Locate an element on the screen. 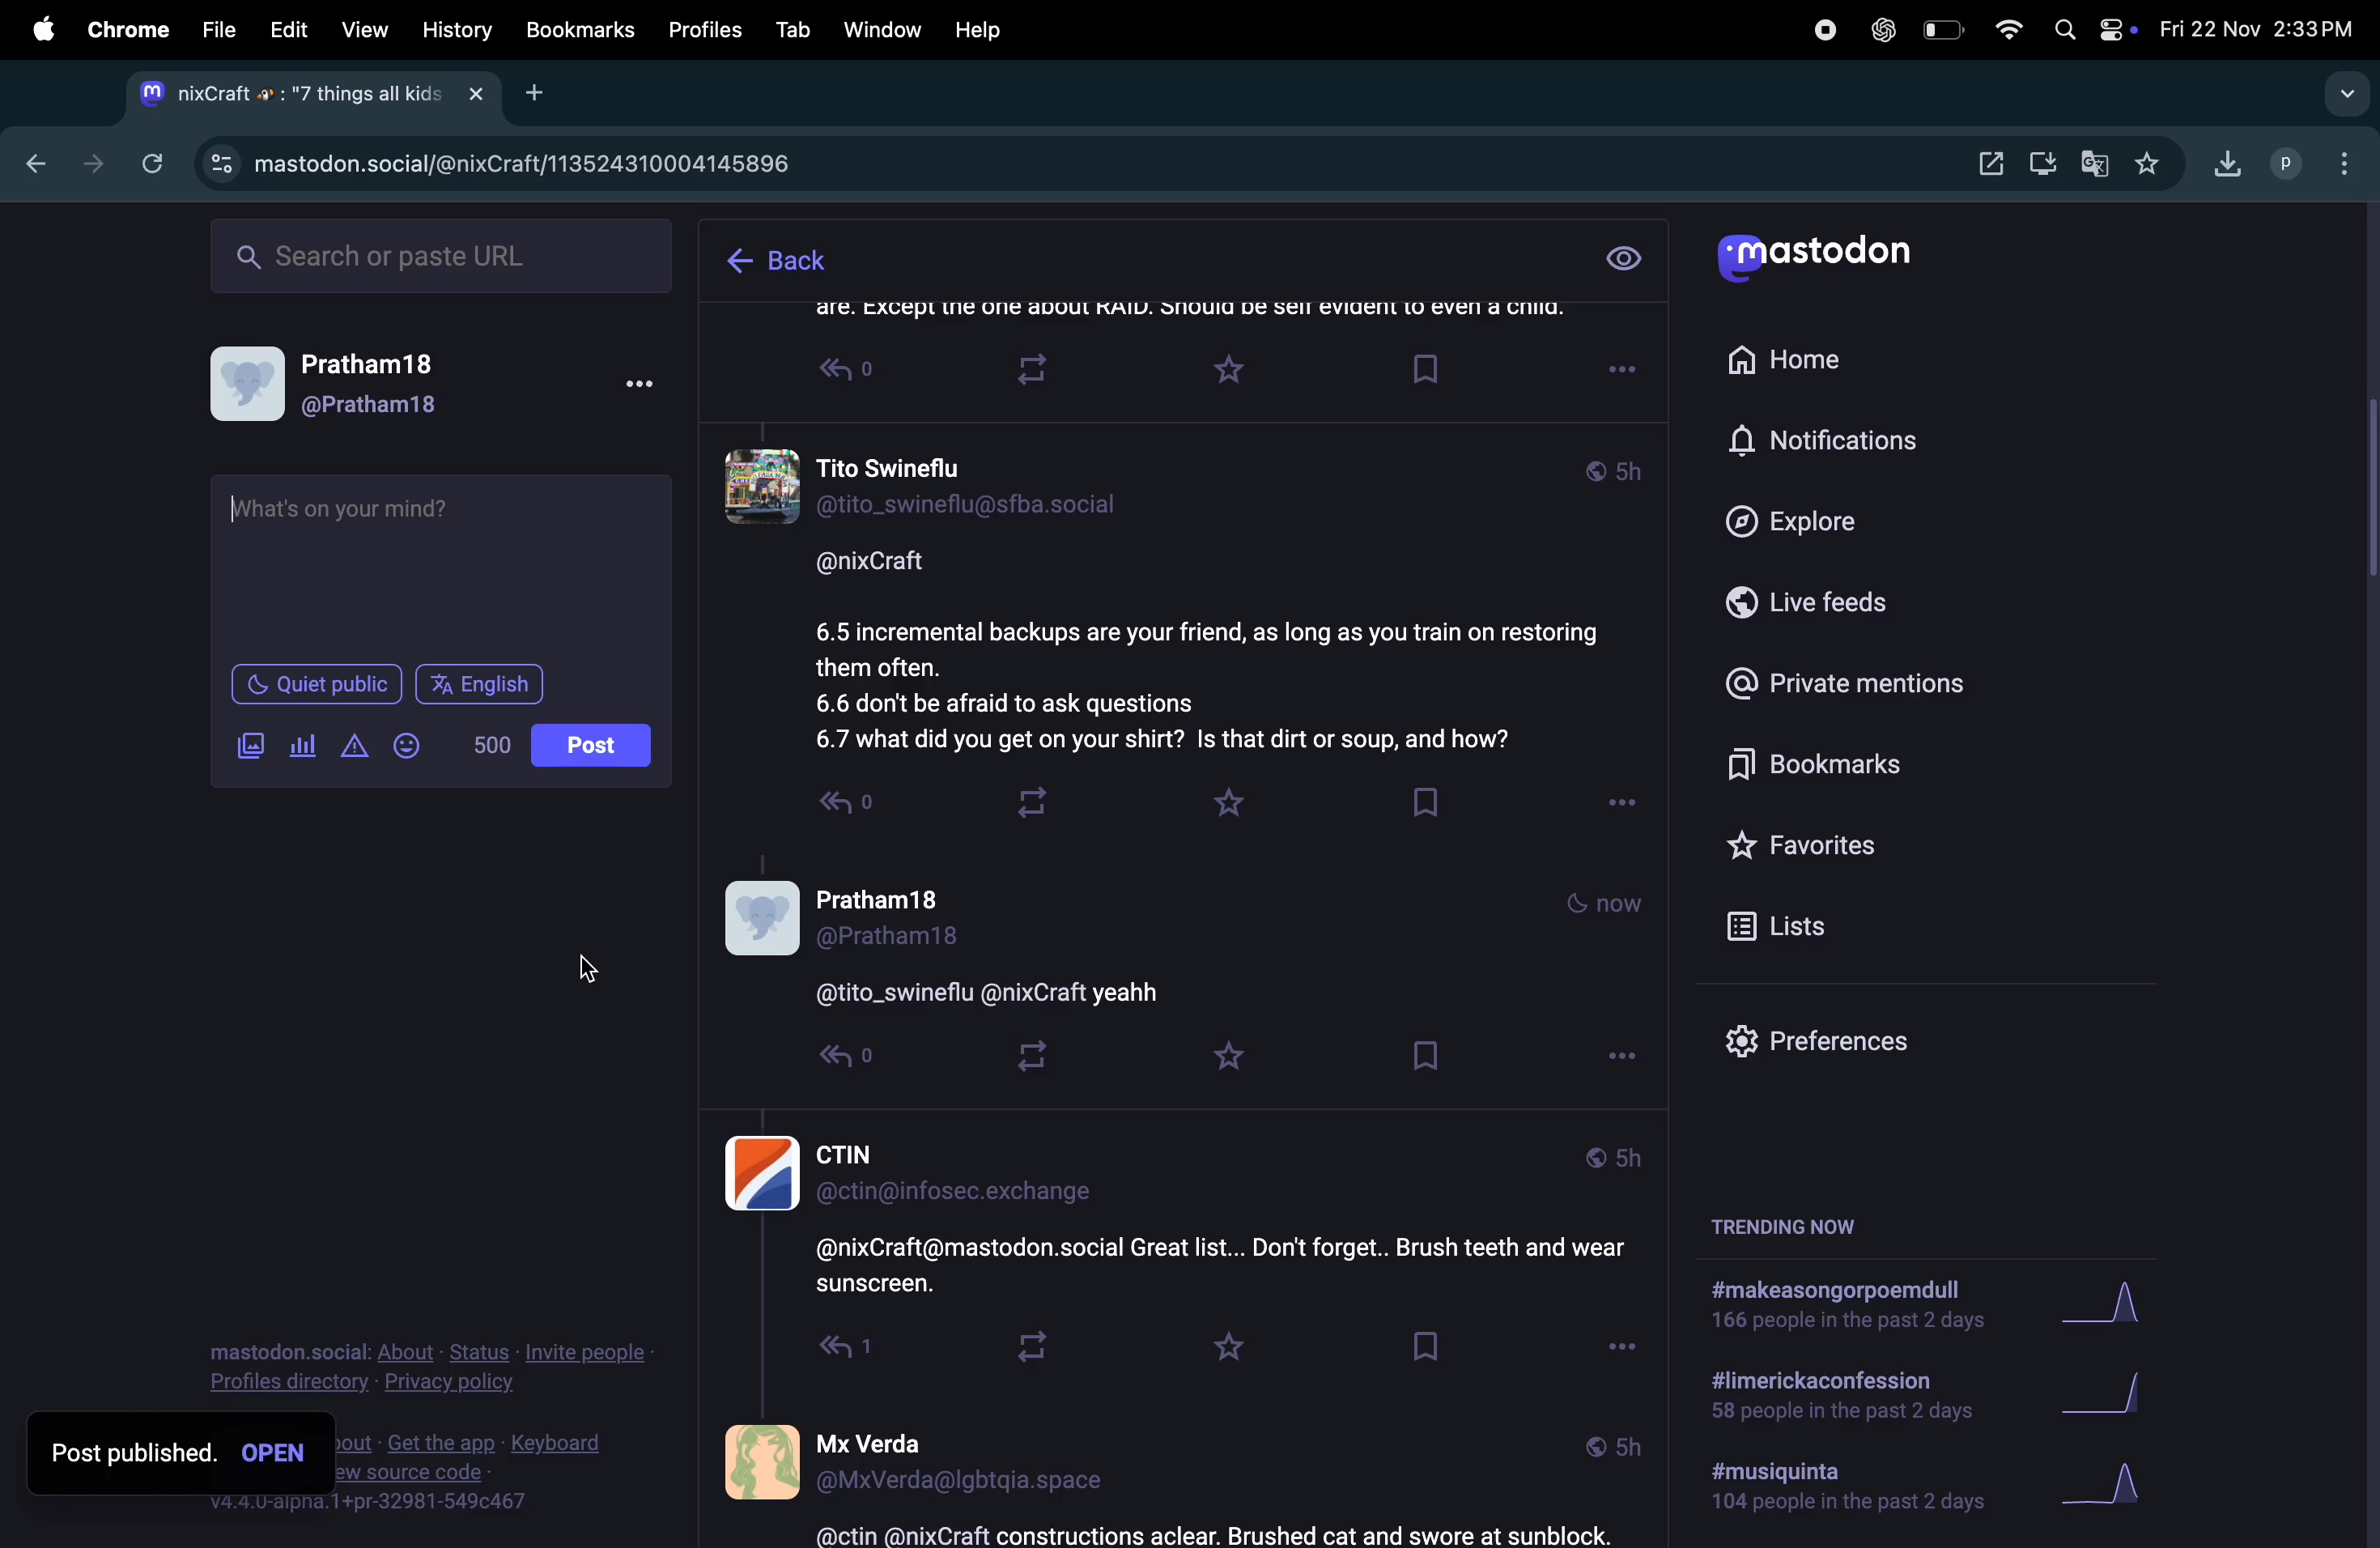 The width and height of the screenshot is (2380, 1548). quiet public is located at coordinates (314, 684).